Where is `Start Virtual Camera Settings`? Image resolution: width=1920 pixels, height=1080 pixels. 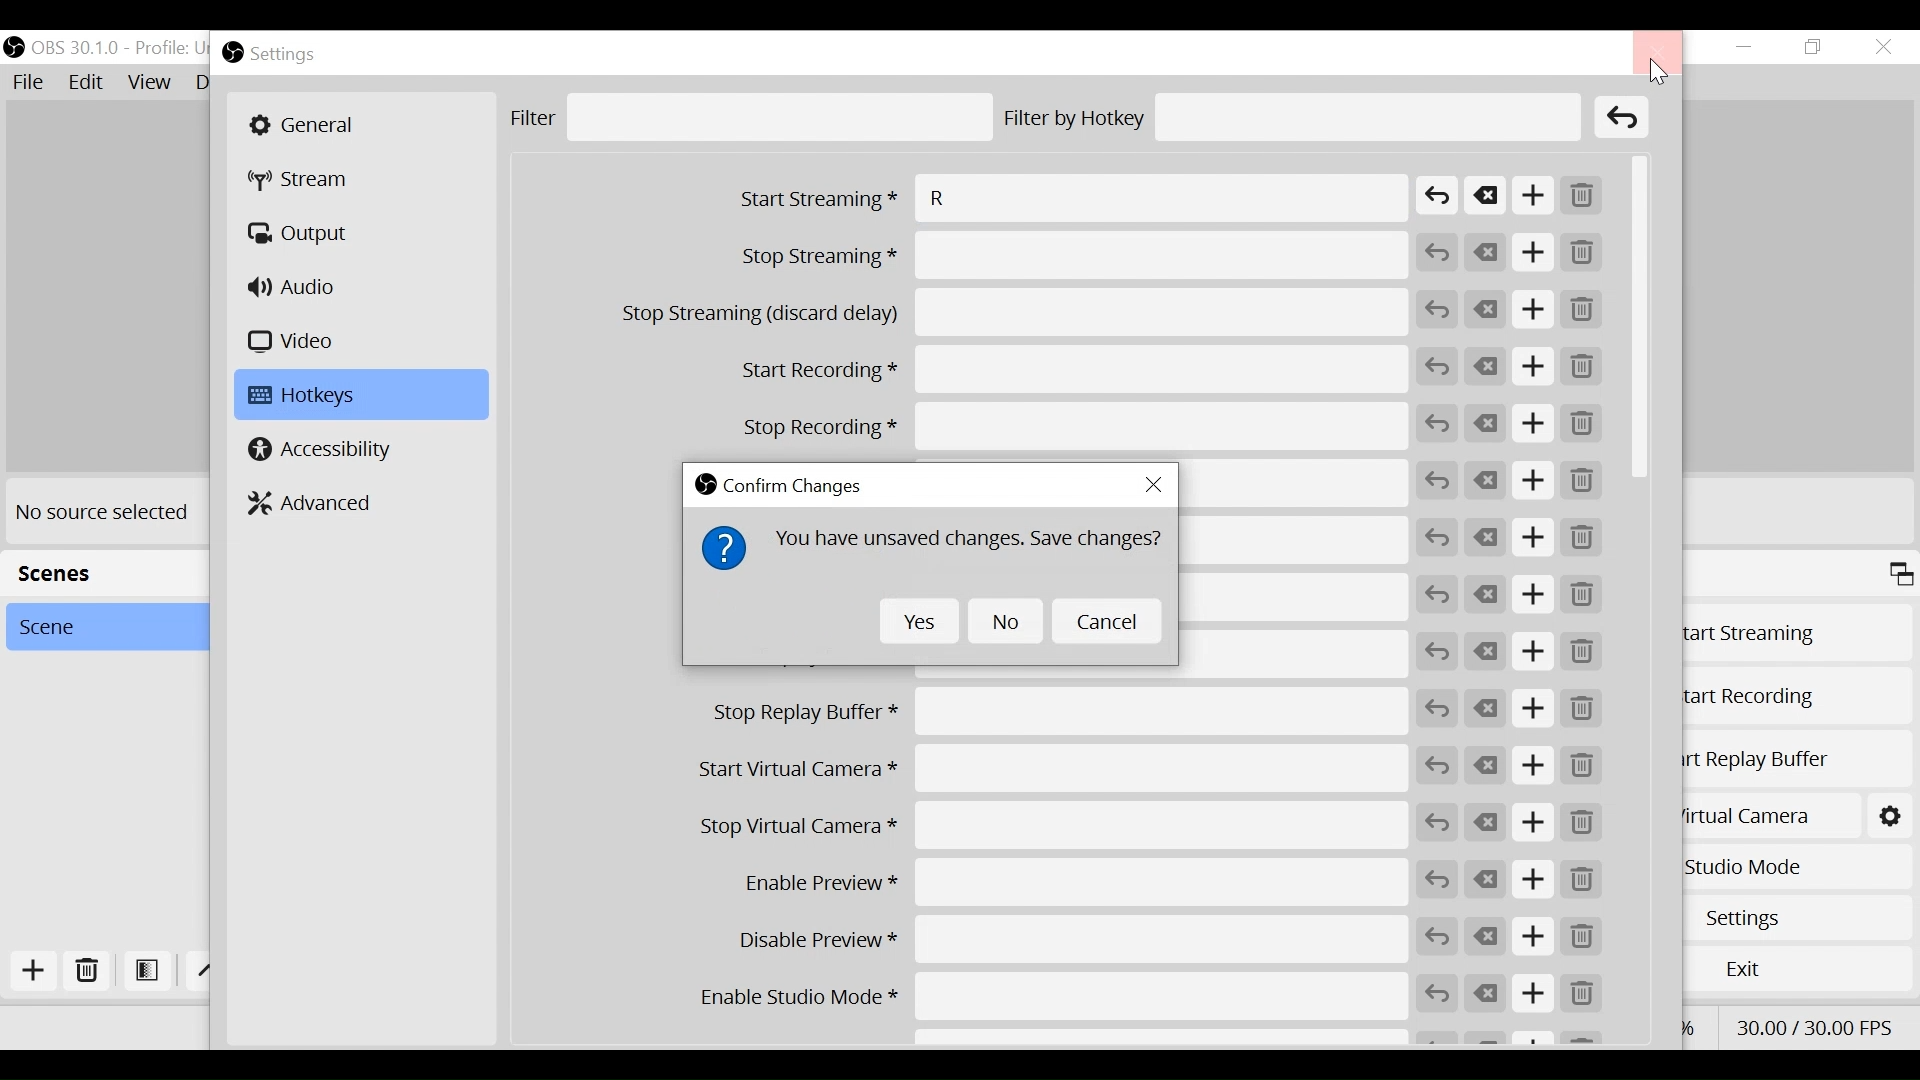 Start Virtual Camera Settings is located at coordinates (1893, 816).